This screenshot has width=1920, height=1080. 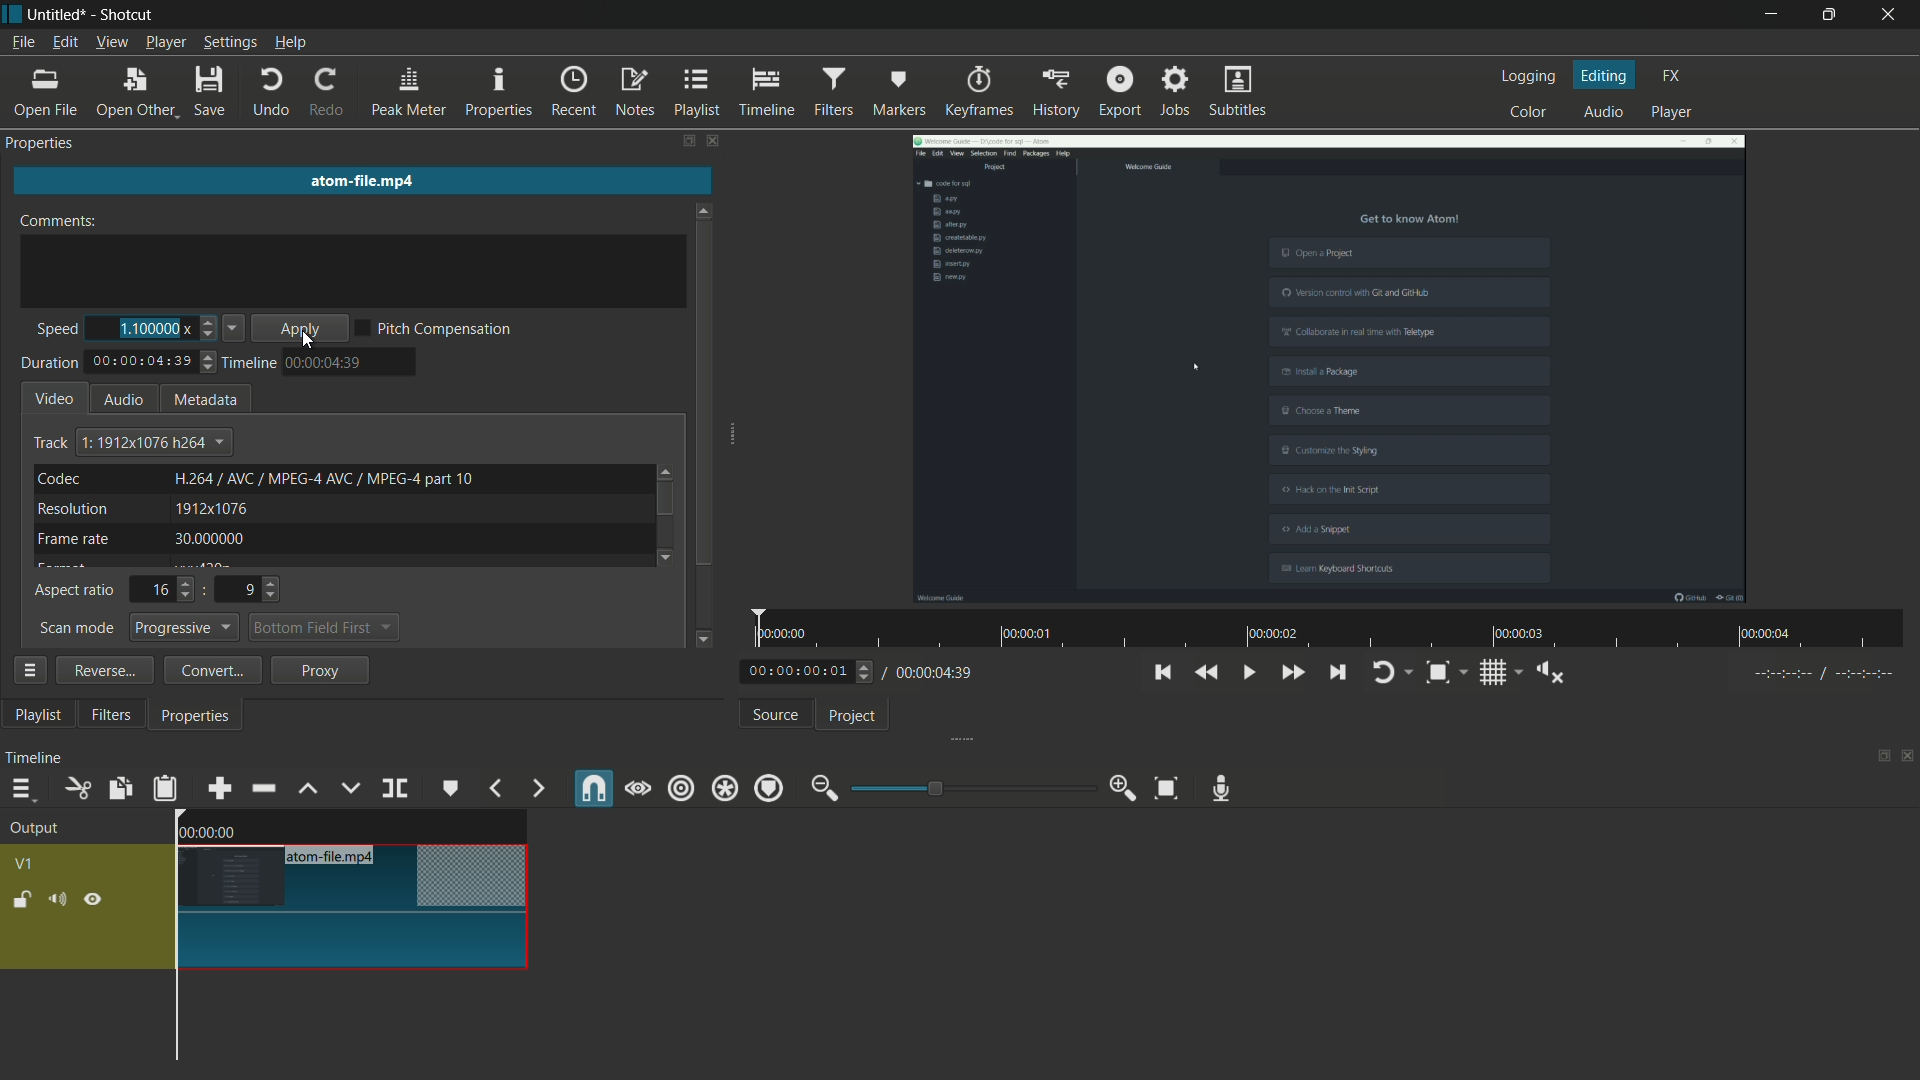 What do you see at coordinates (76, 629) in the screenshot?
I see `scan mode` at bounding box center [76, 629].